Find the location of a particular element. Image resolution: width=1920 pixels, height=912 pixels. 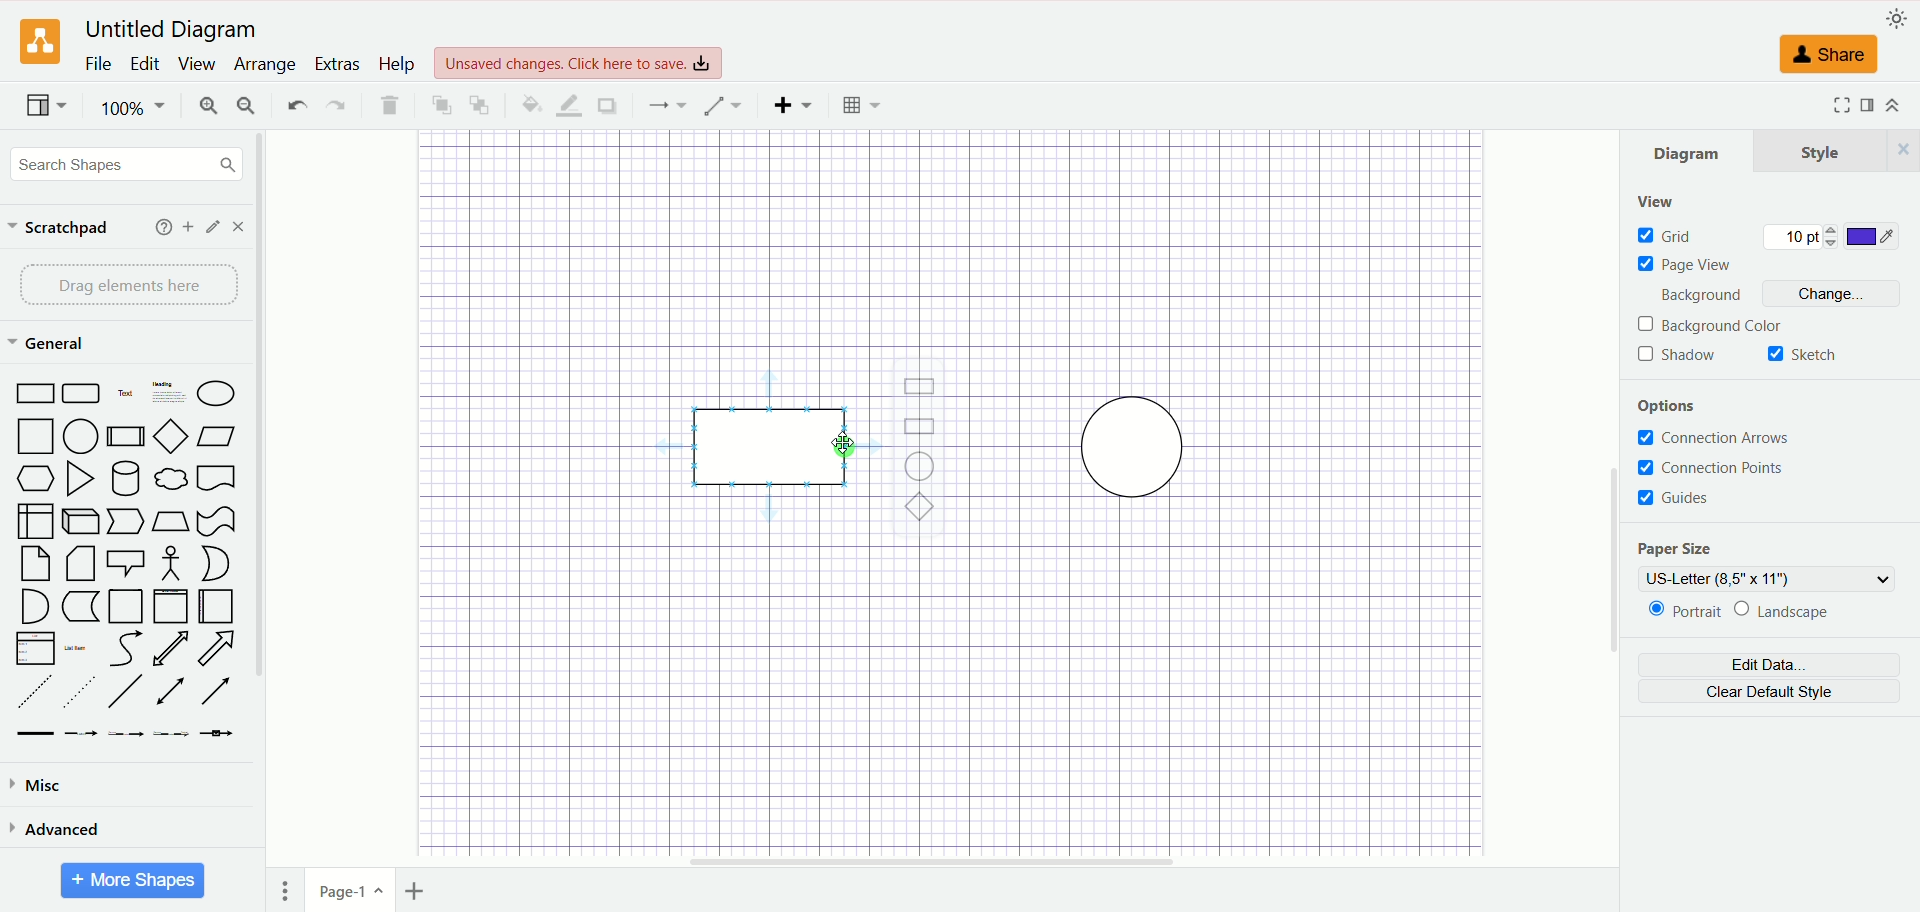

view is located at coordinates (1669, 201).